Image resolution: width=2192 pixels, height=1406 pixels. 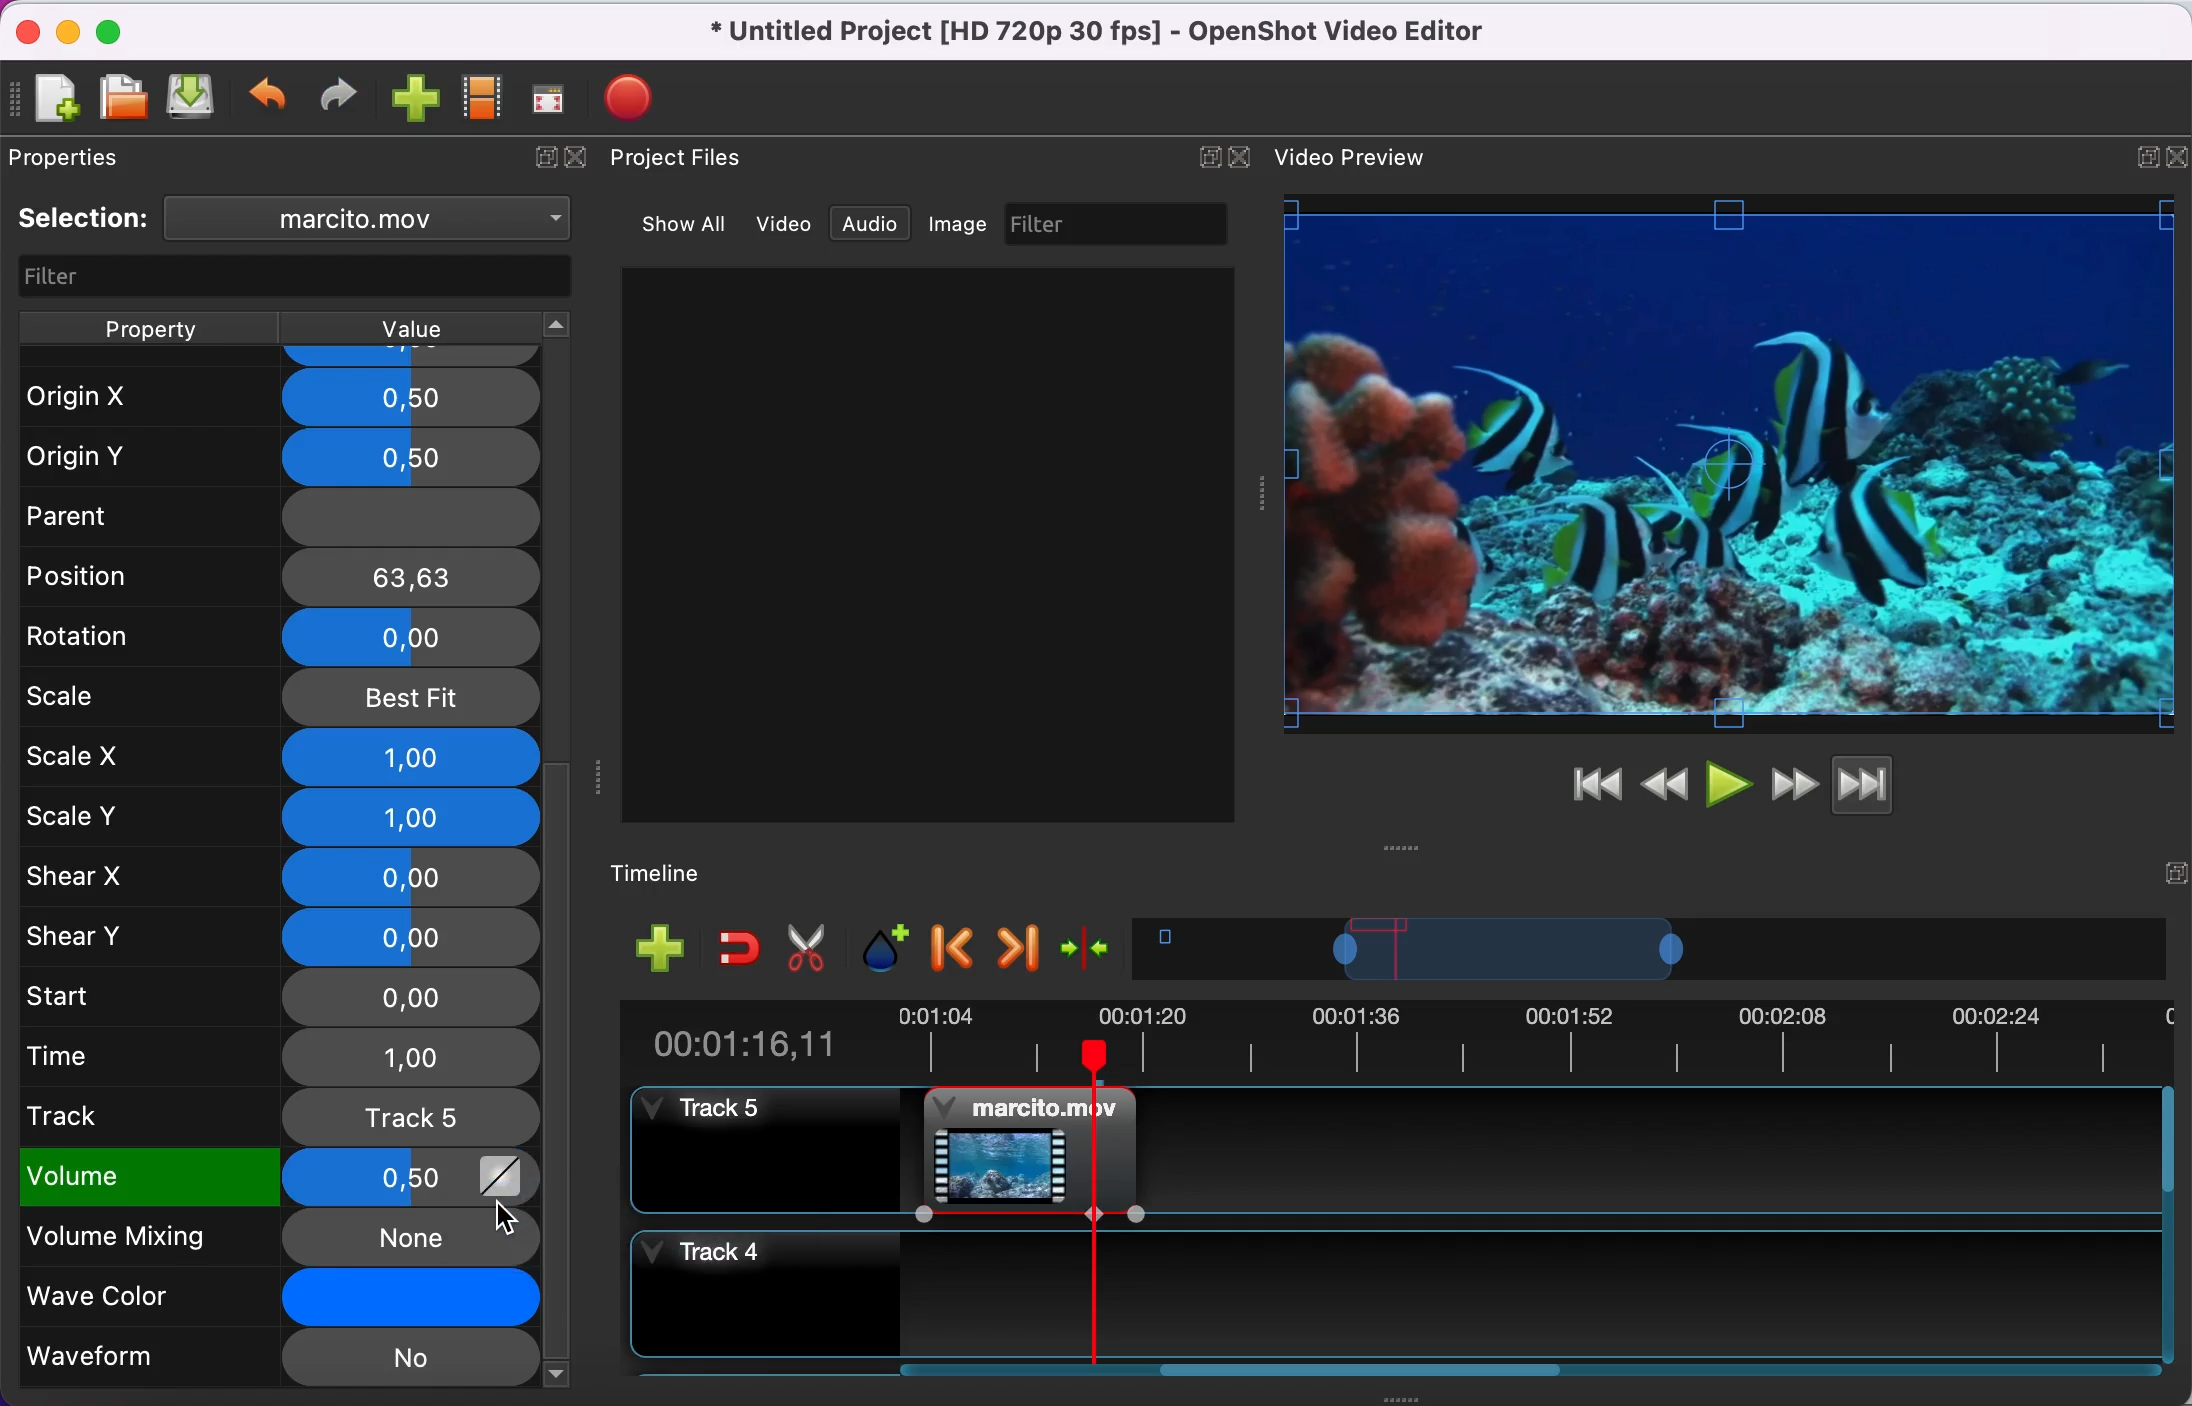 I want to click on vertical scroll bar, so click(x=560, y=969).